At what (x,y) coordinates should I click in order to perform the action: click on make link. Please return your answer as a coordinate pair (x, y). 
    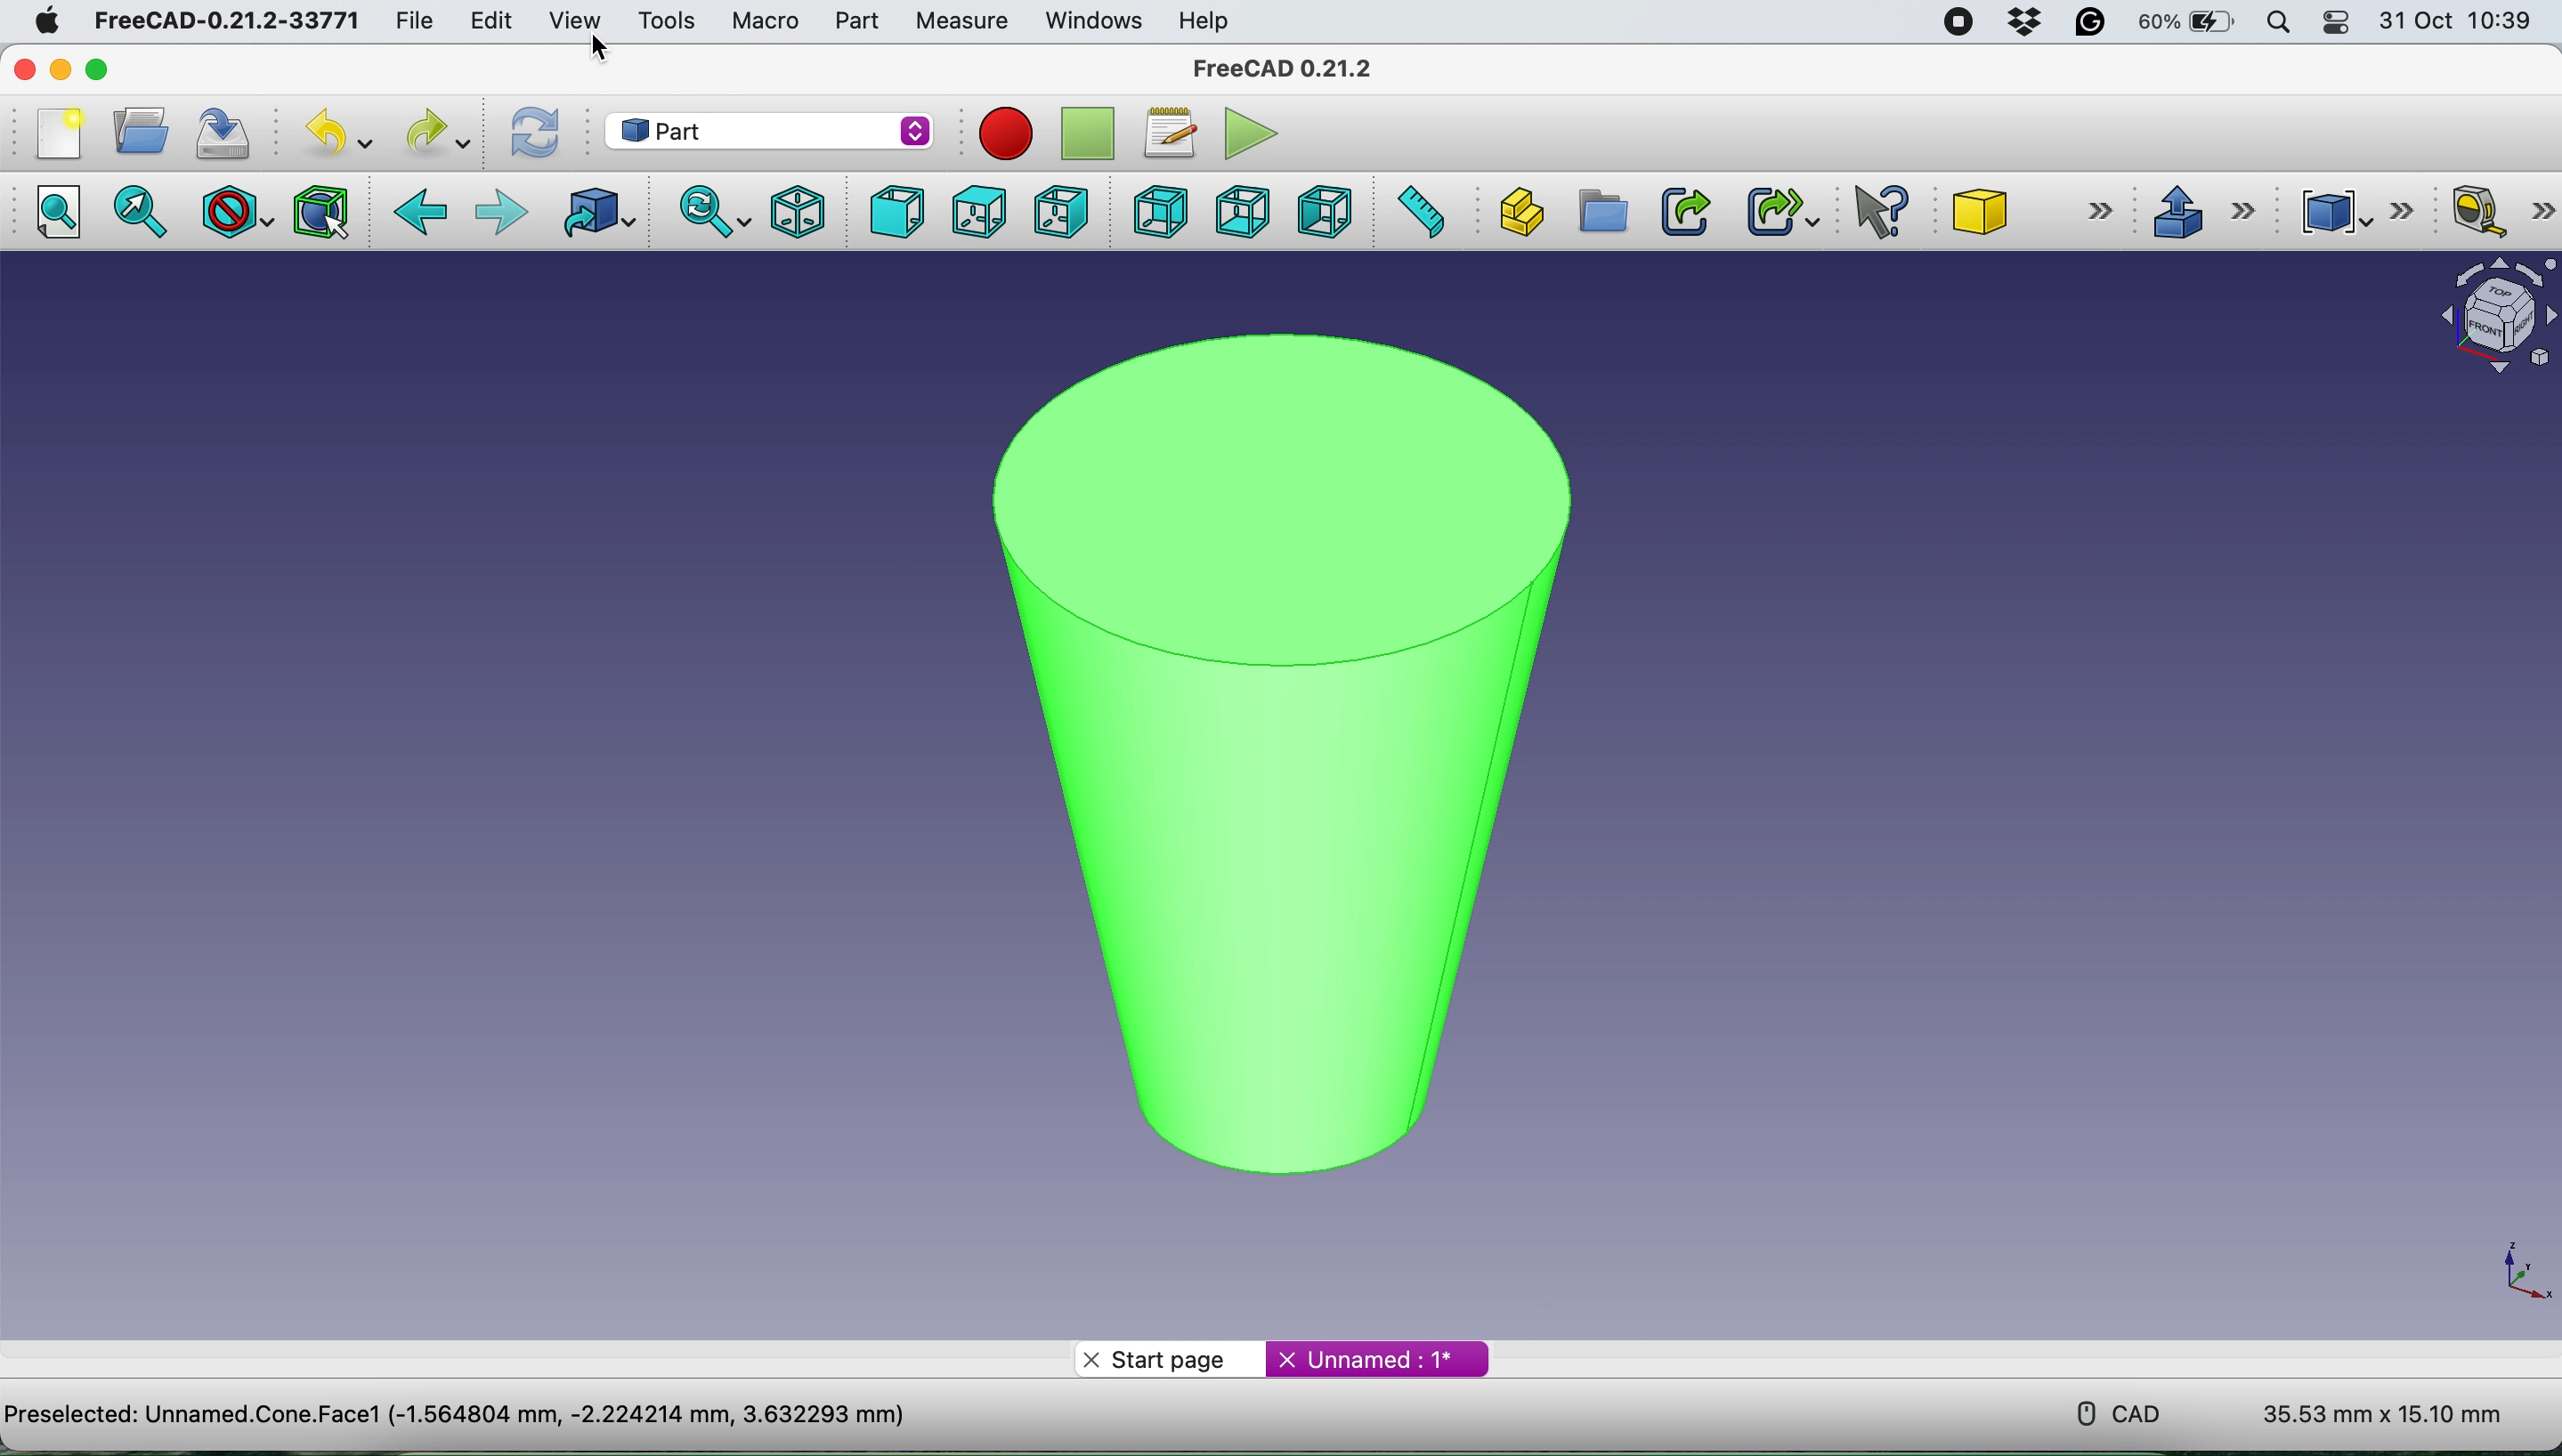
    Looking at the image, I should click on (1685, 210).